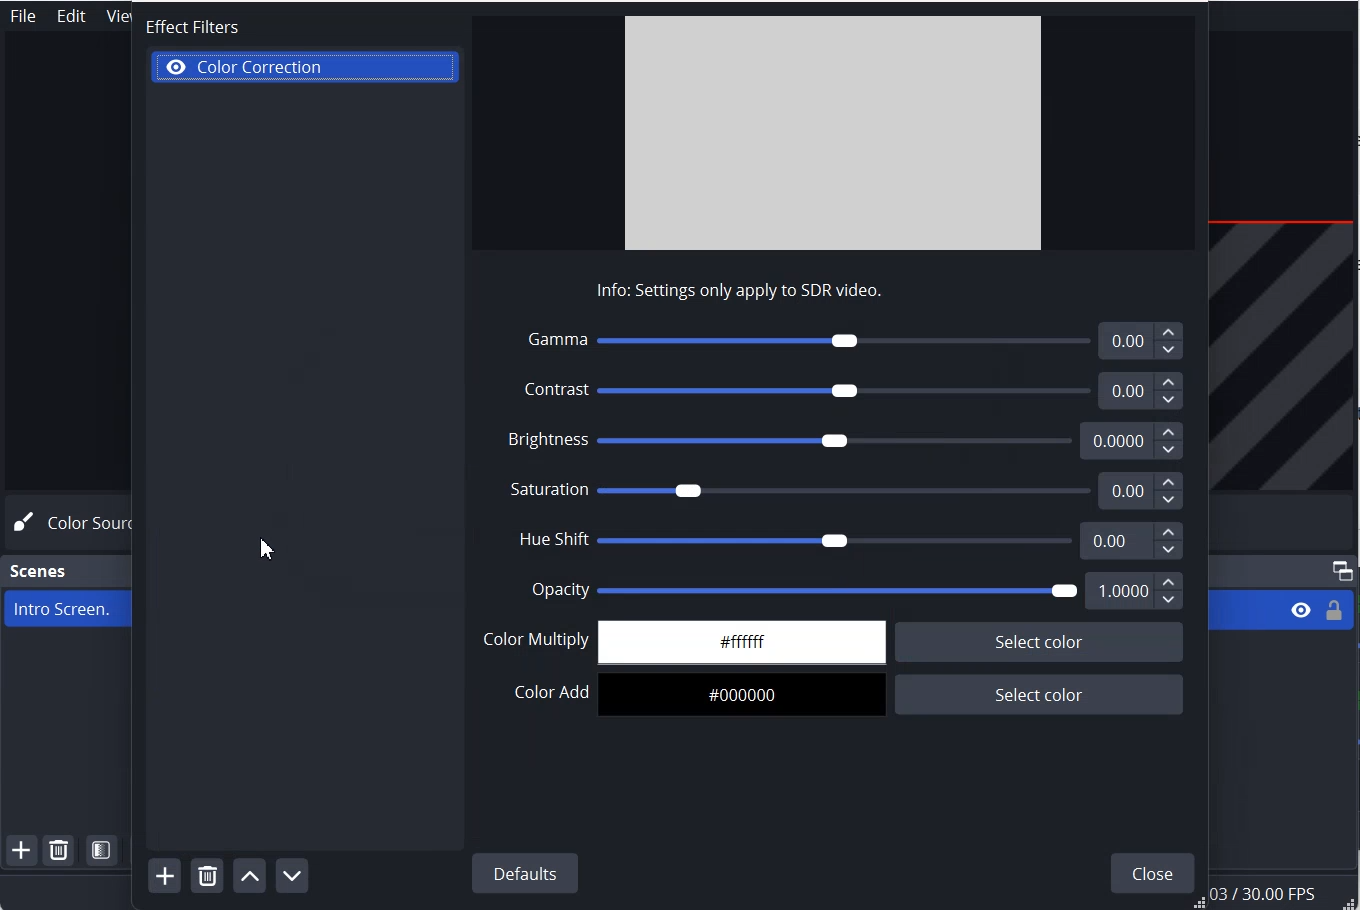 The height and width of the screenshot is (910, 1360). I want to click on Color Correction, so click(307, 67).